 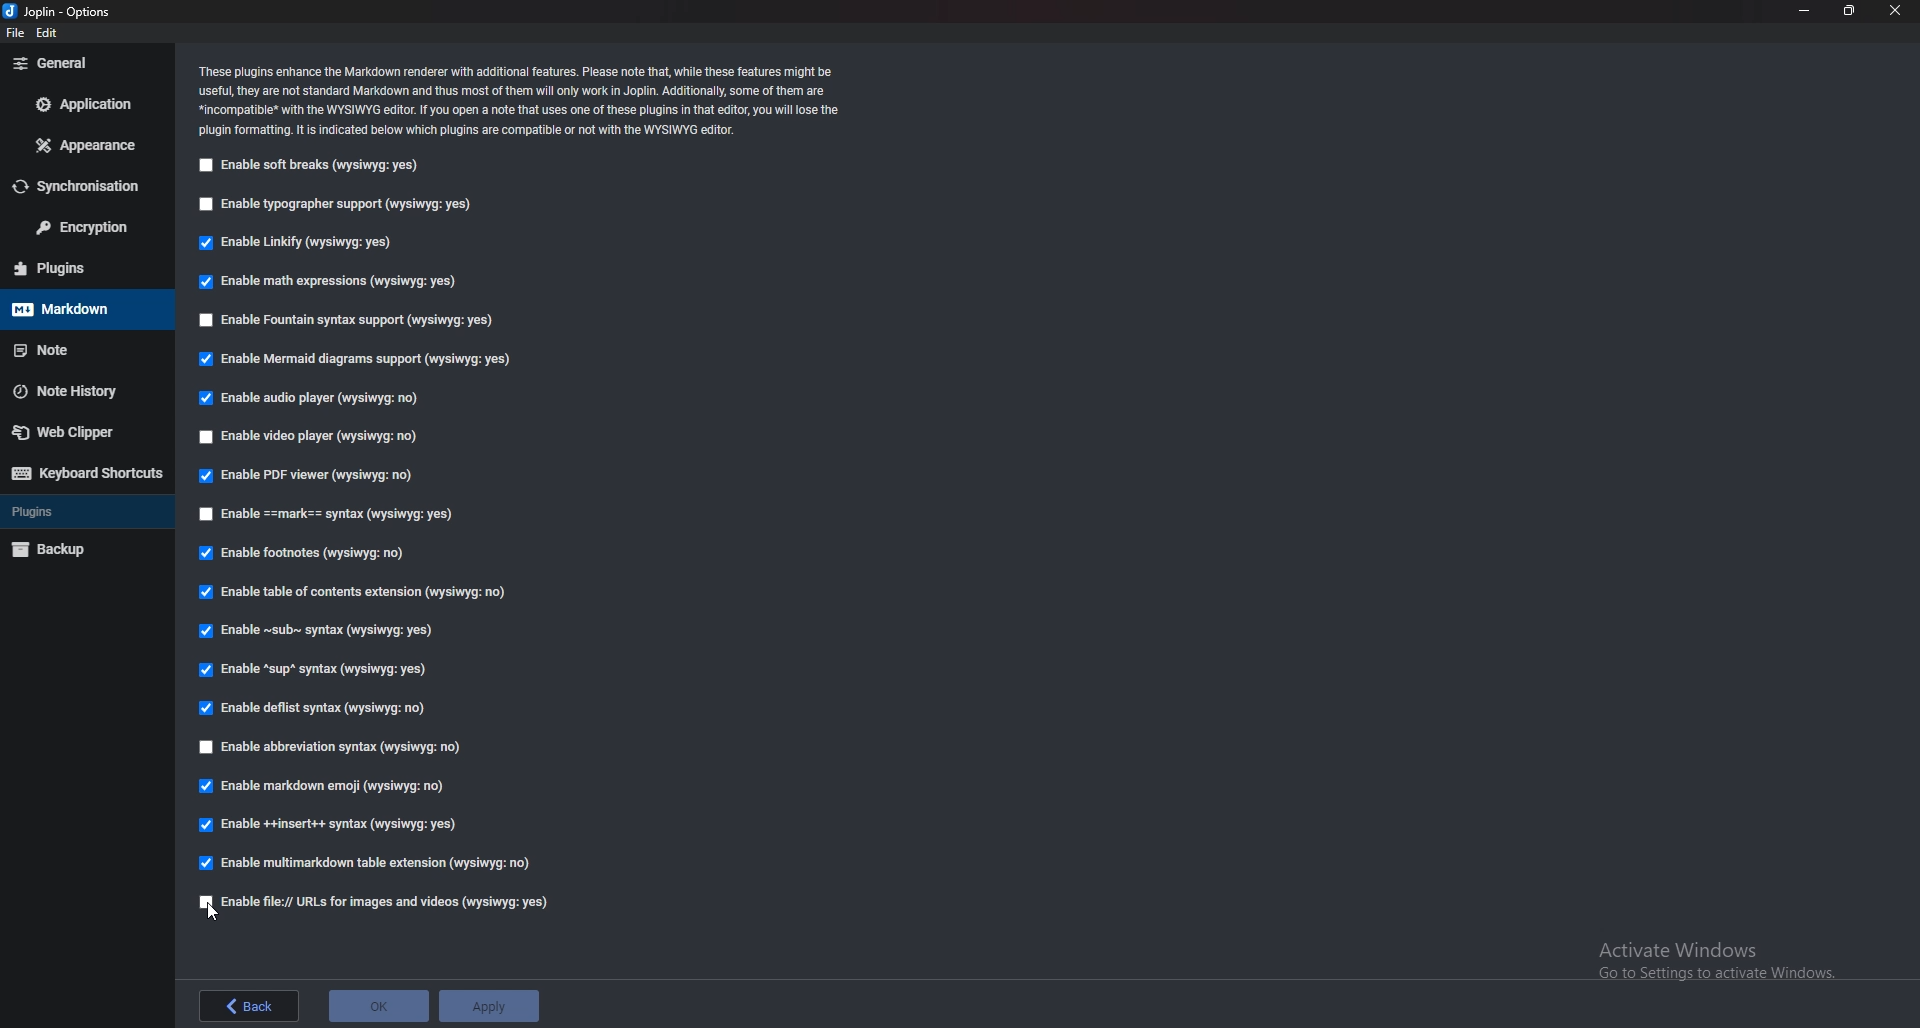 What do you see at coordinates (345, 514) in the screenshot?
I see `enable Mark syntax` at bounding box center [345, 514].